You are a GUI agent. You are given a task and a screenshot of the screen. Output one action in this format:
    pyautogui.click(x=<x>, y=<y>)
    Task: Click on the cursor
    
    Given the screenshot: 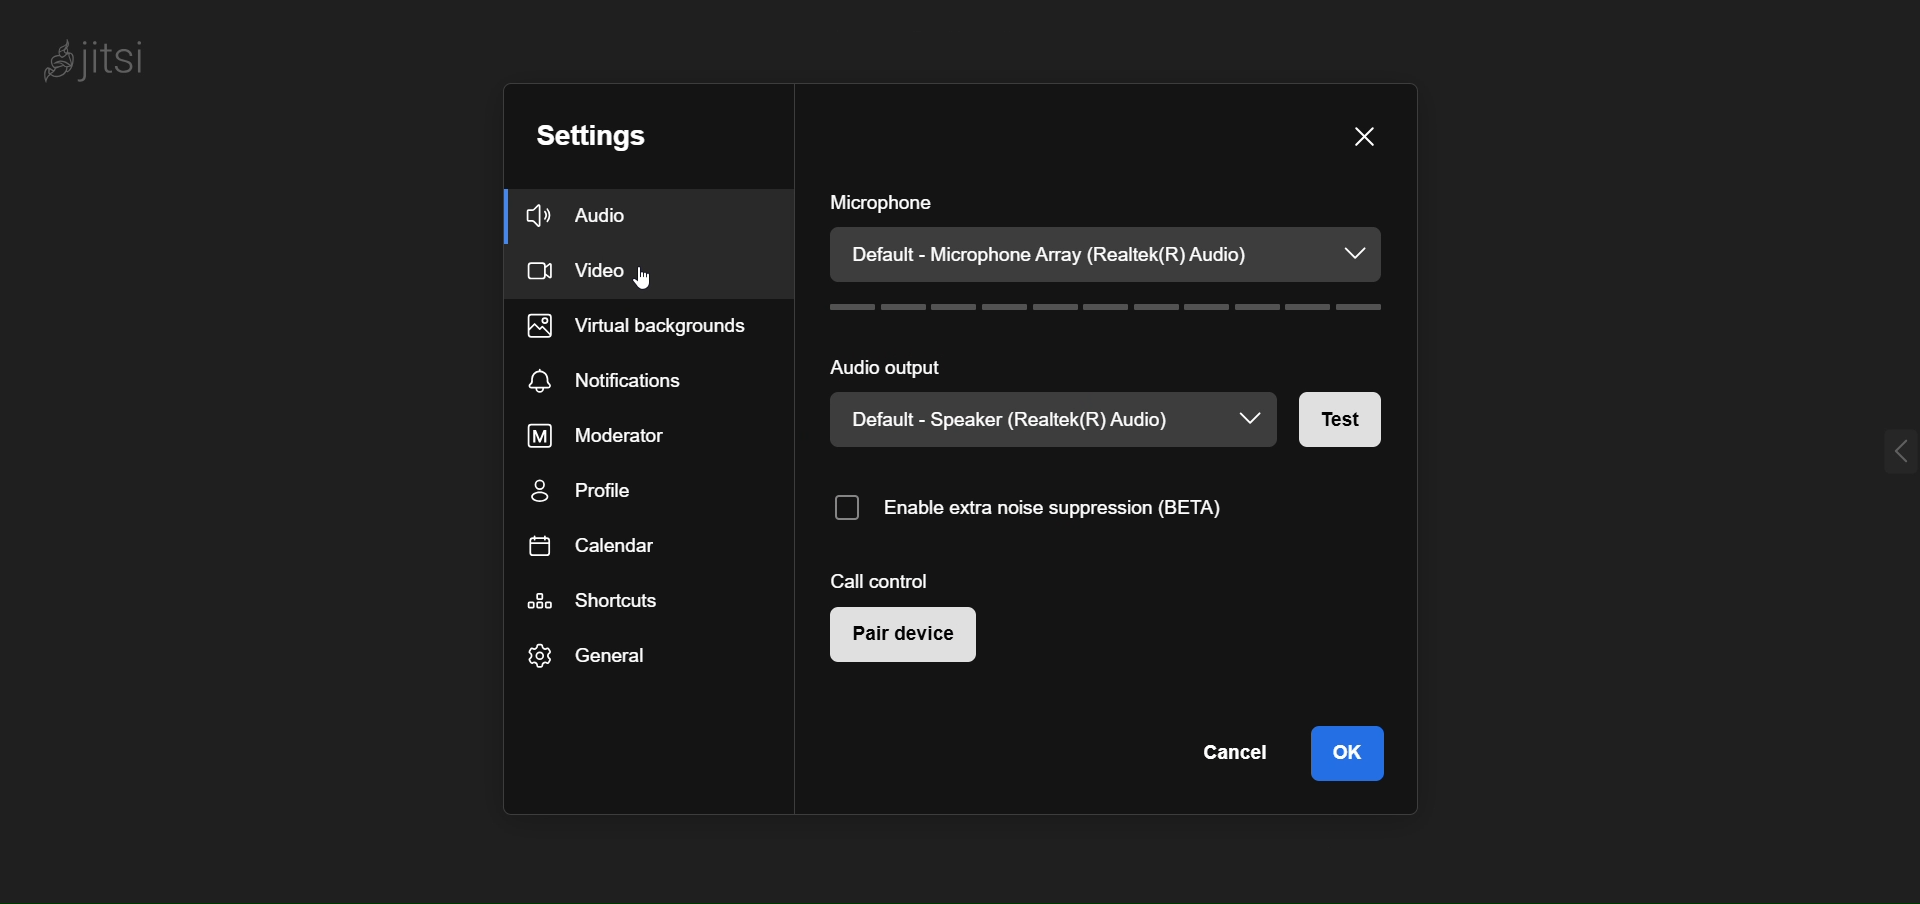 What is the action you would take?
    pyautogui.click(x=641, y=287)
    